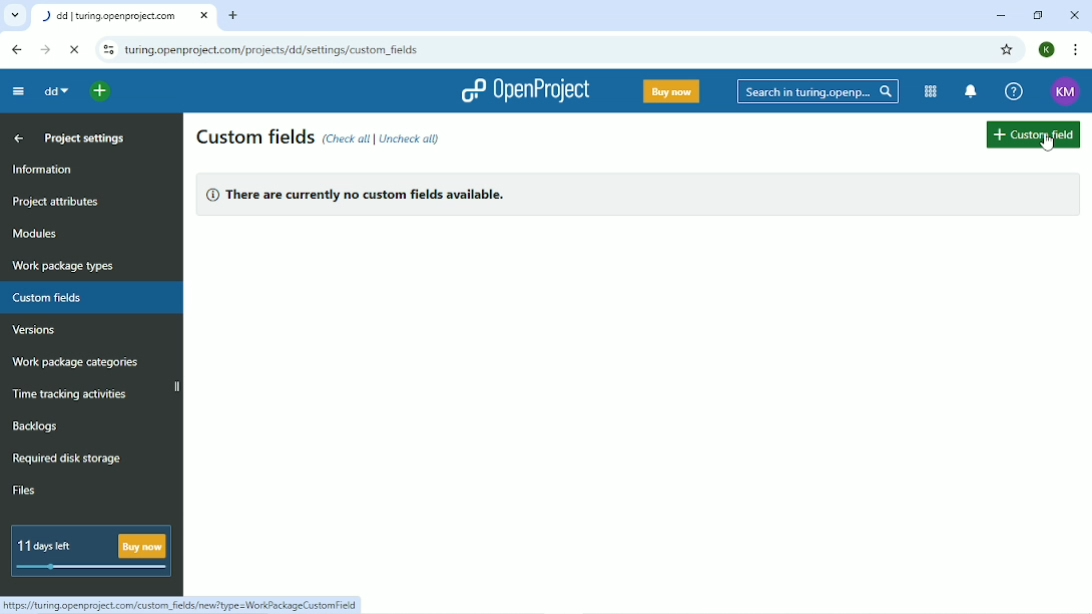 The image size is (1092, 614). What do you see at coordinates (54, 203) in the screenshot?
I see `Project attributes` at bounding box center [54, 203].